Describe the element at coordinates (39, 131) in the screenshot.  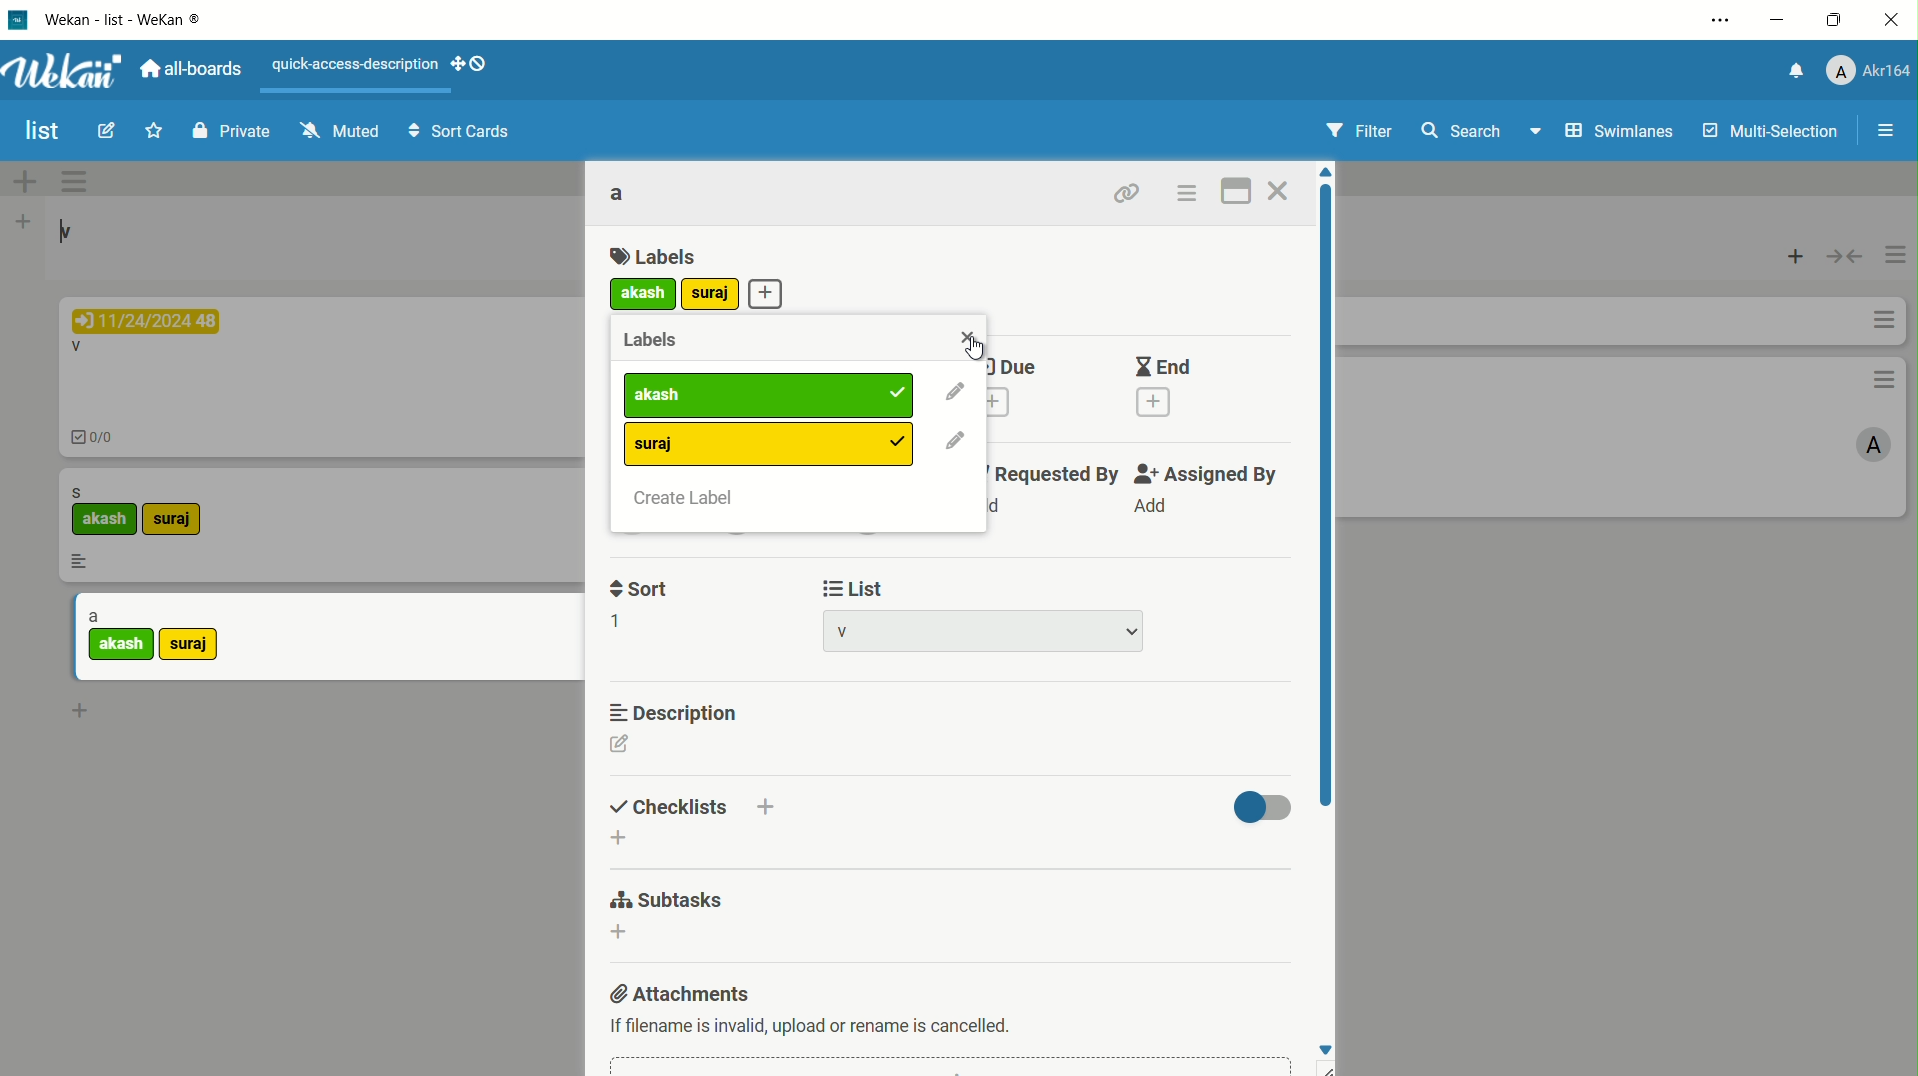
I see `board name` at that location.